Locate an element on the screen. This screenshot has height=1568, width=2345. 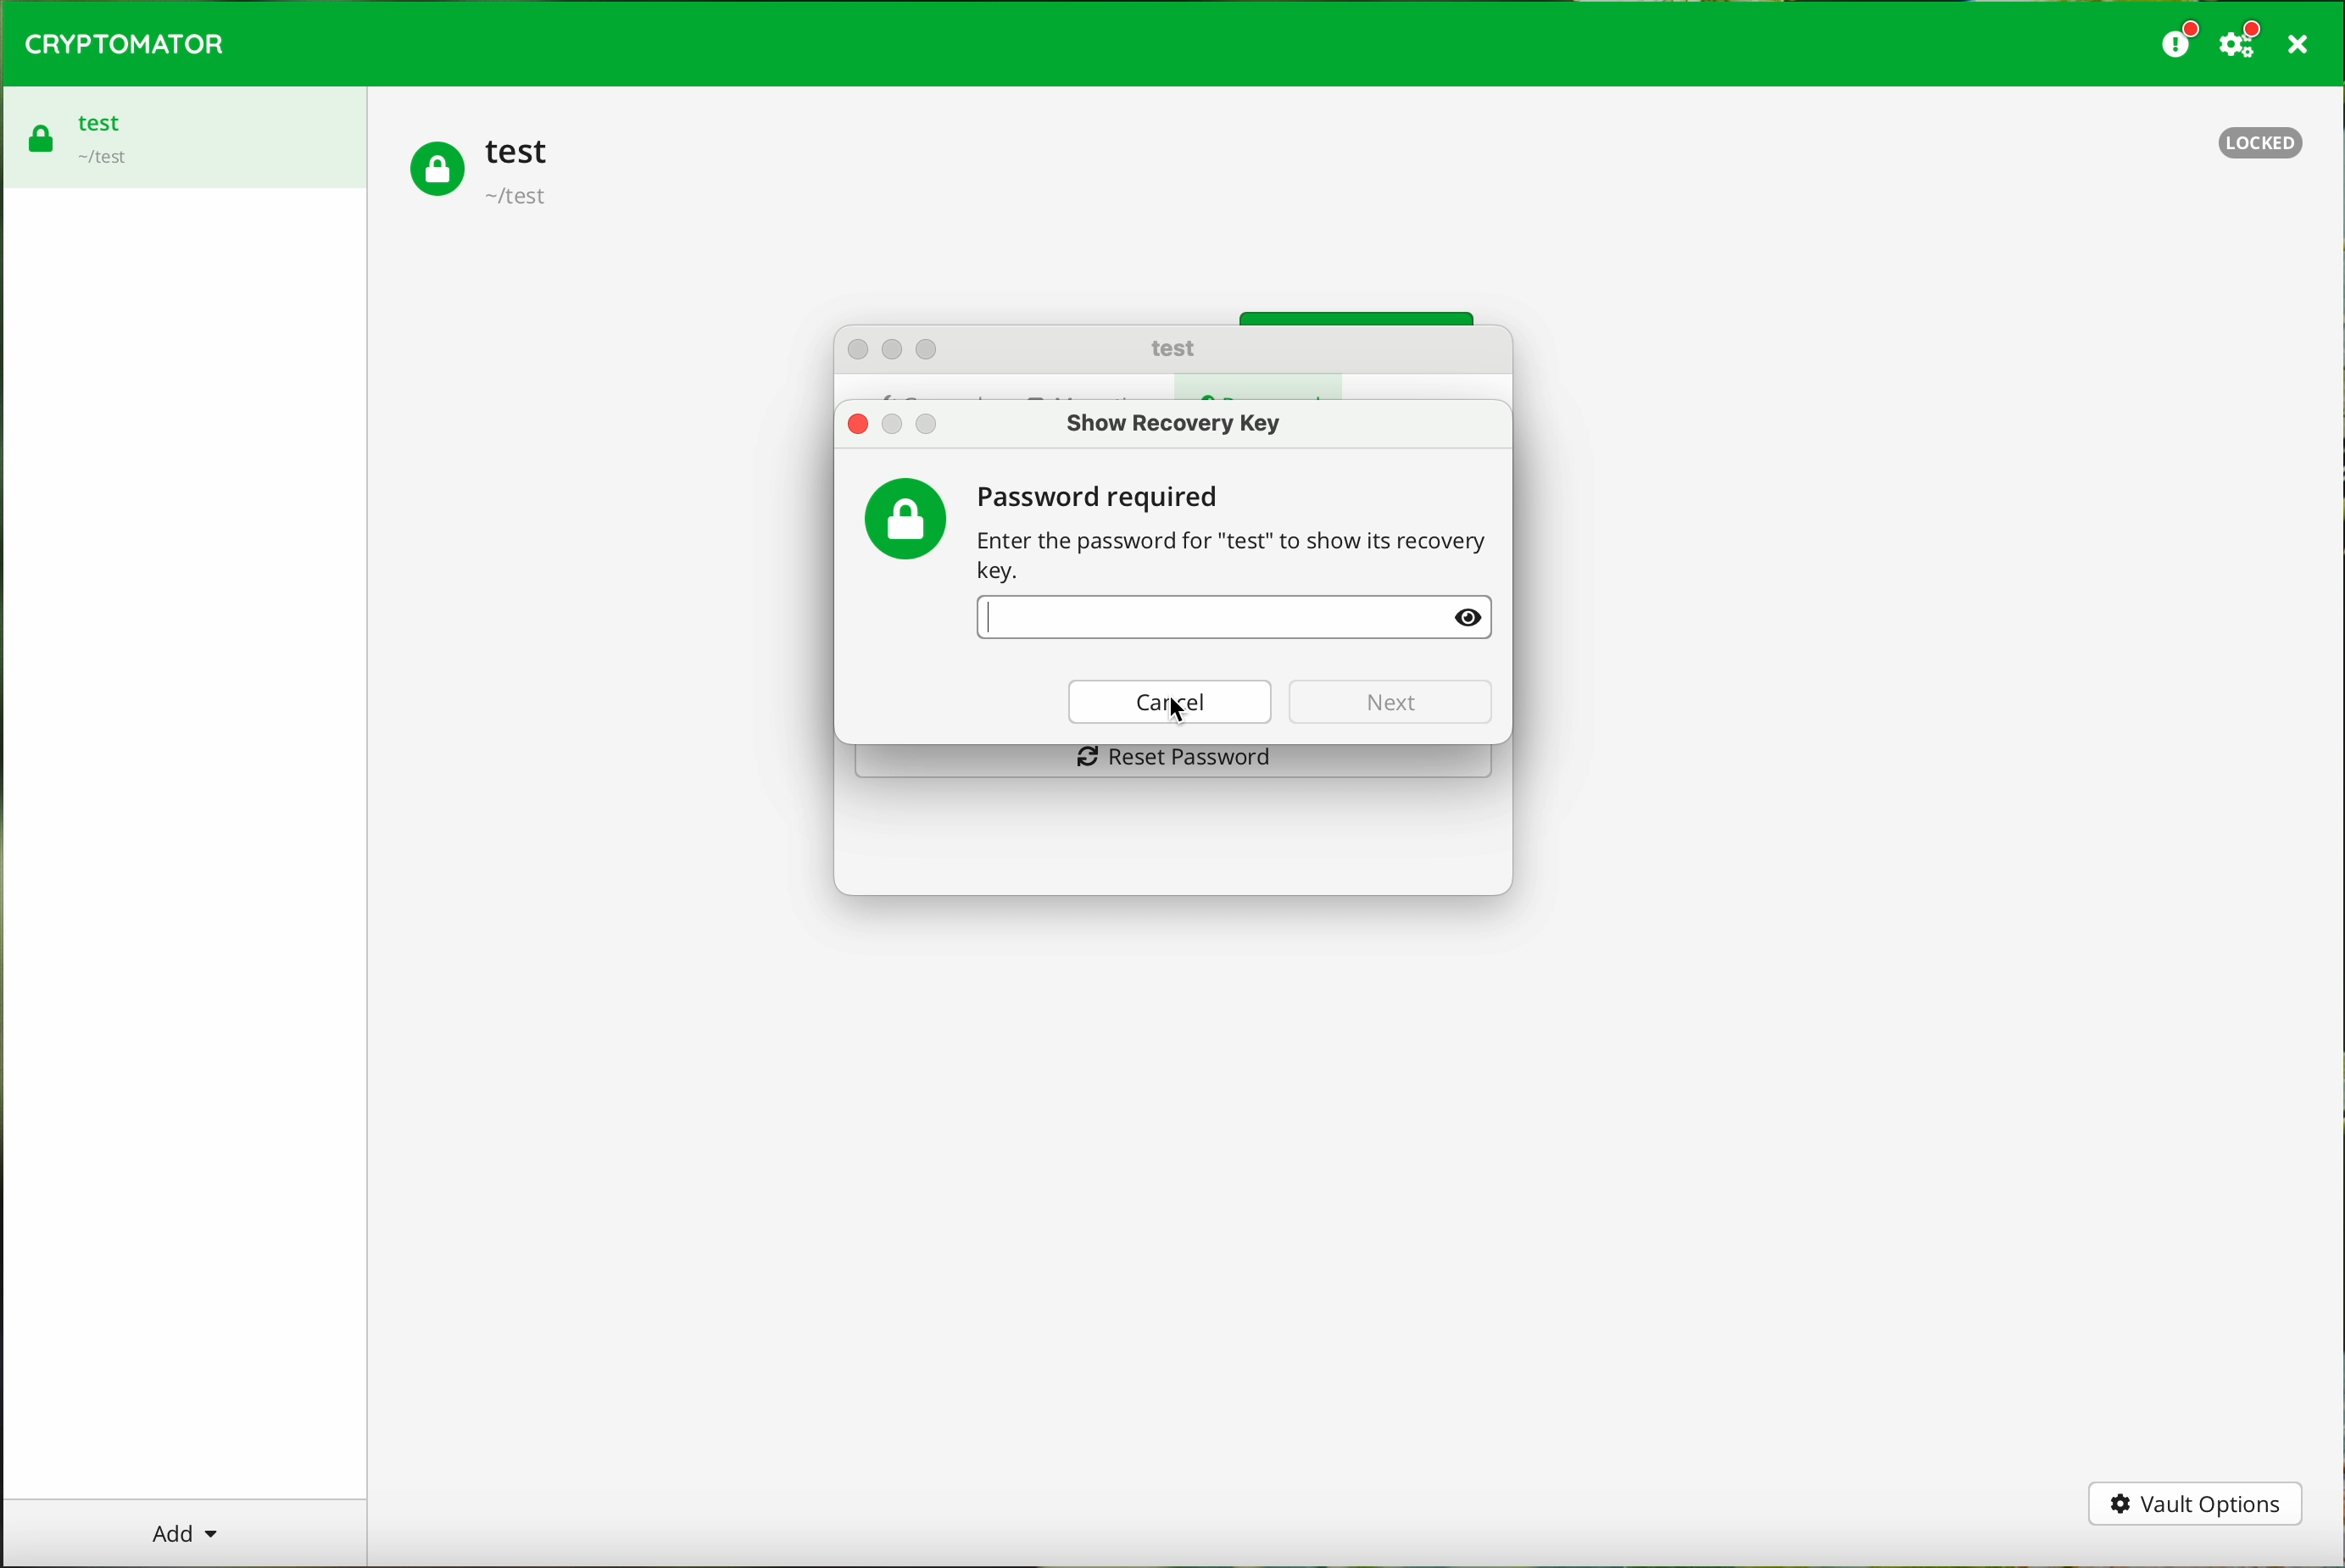
test is located at coordinates (1175, 349).